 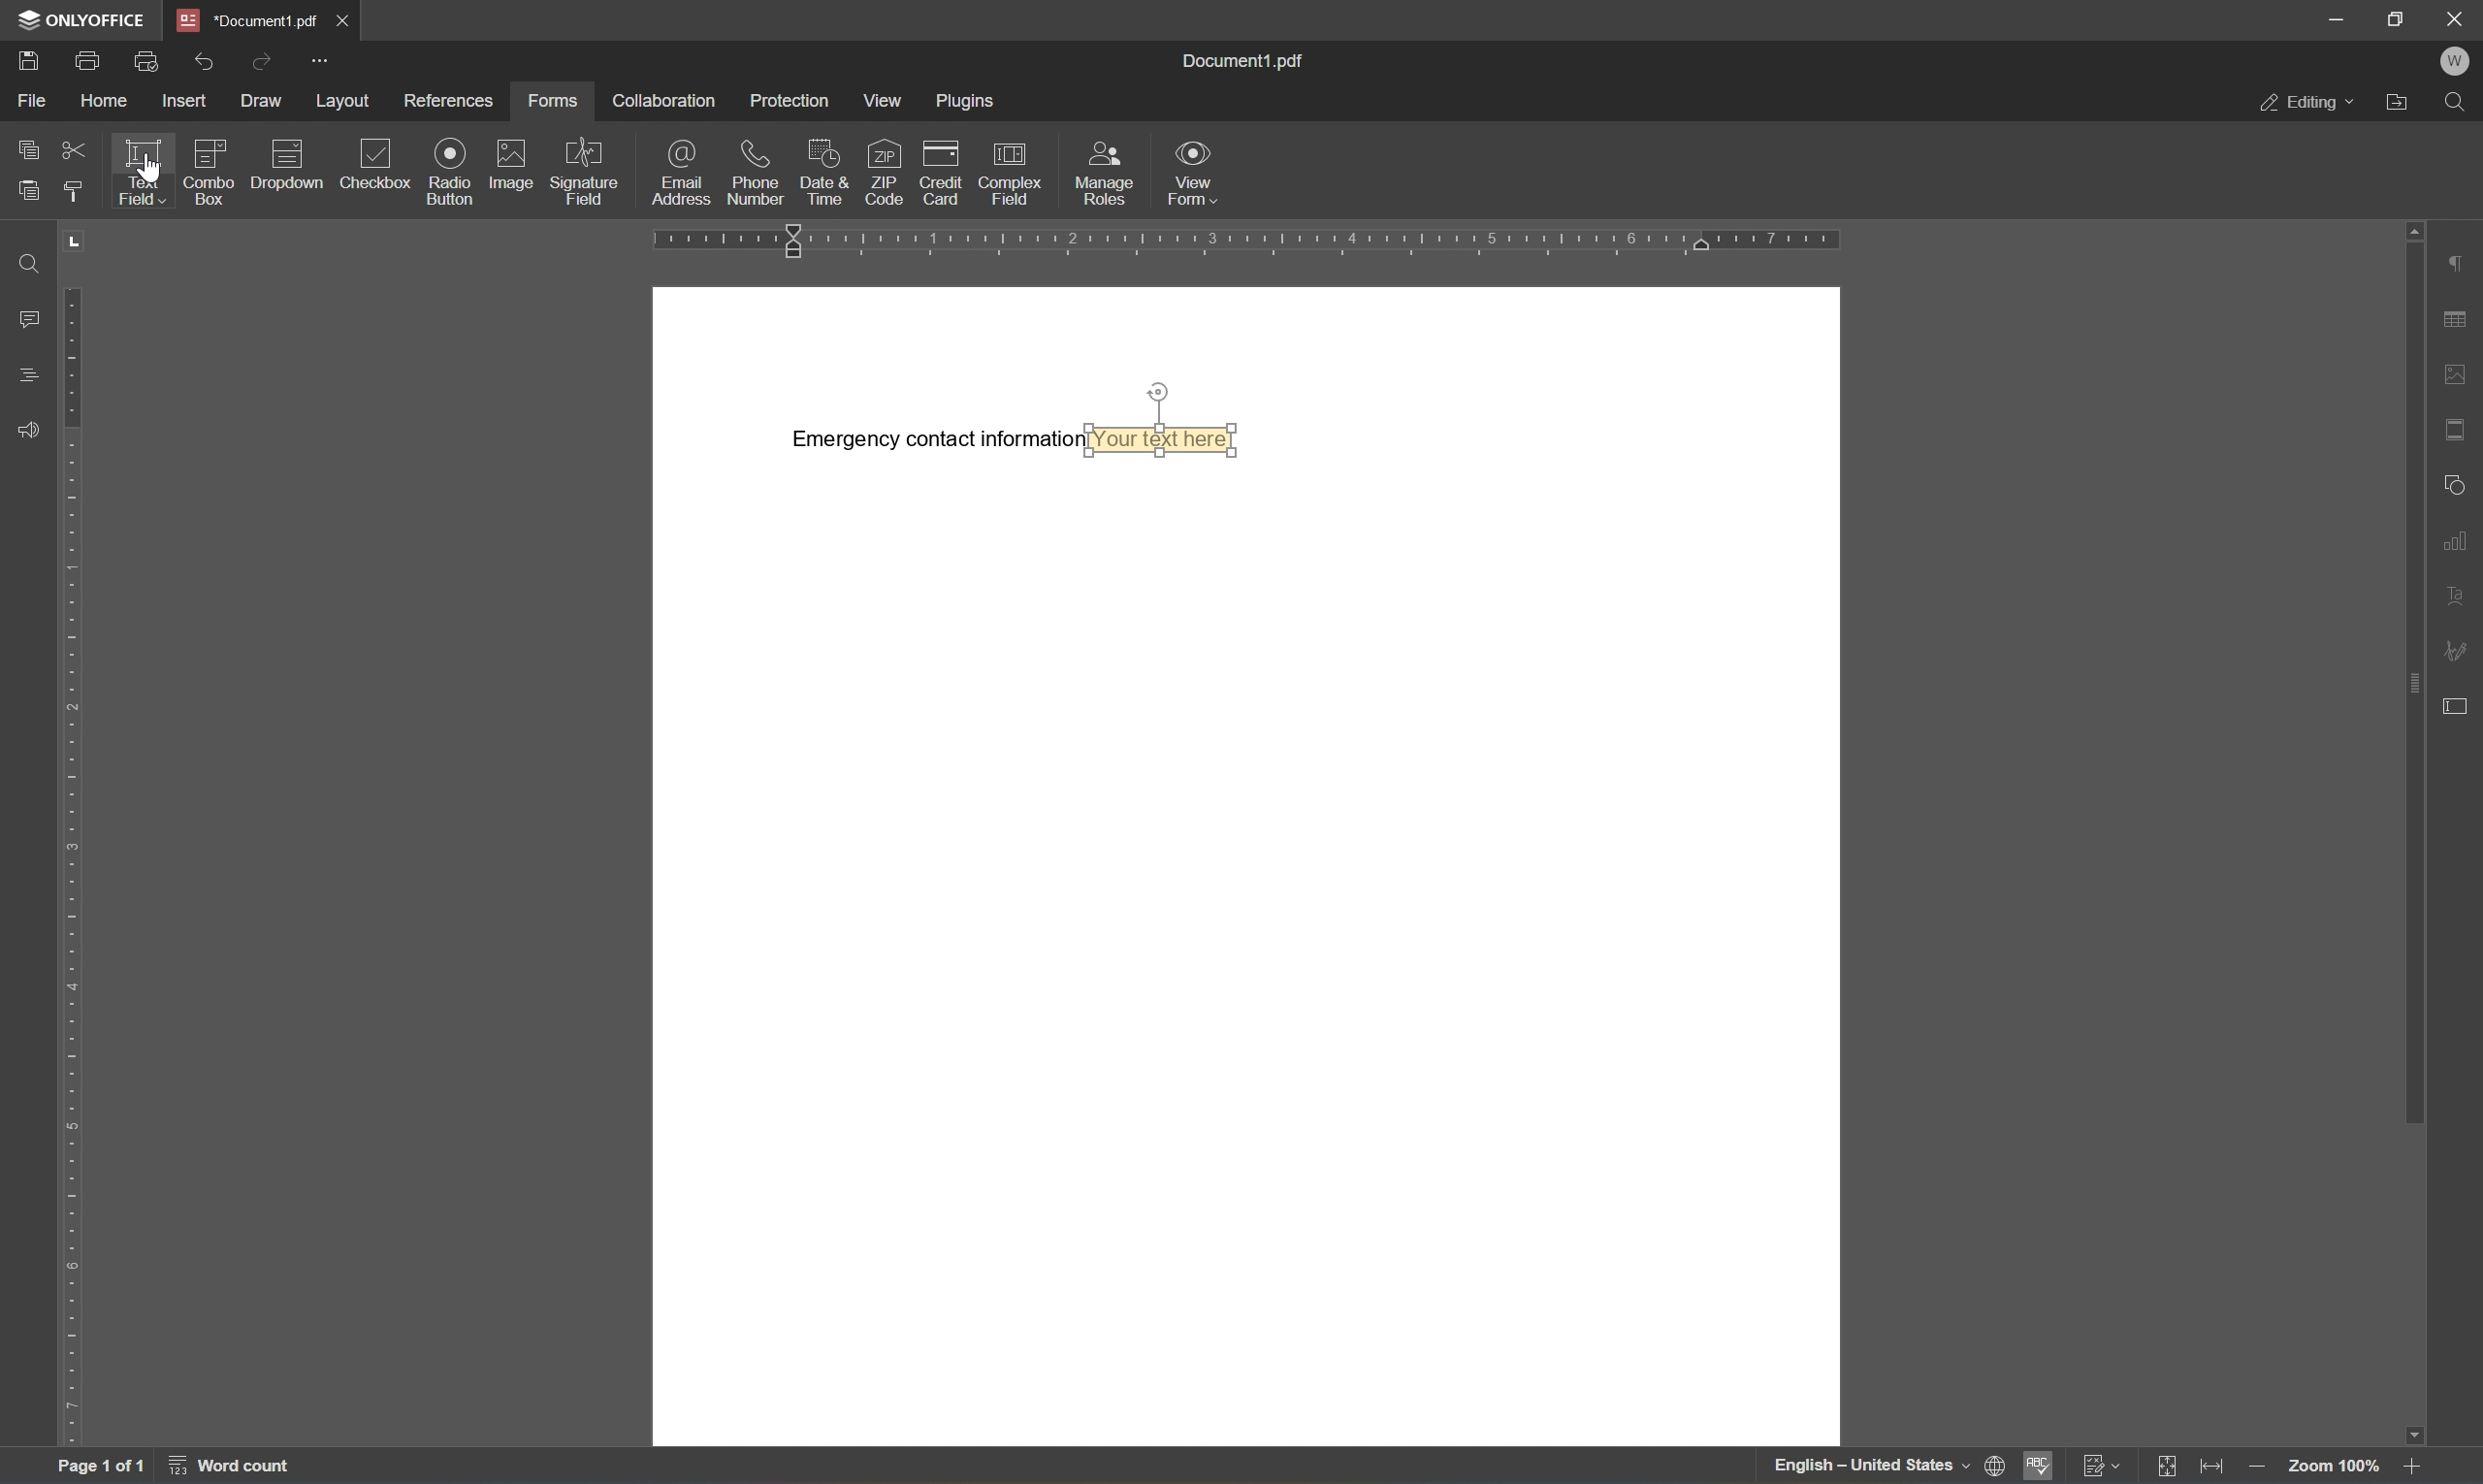 What do you see at coordinates (2271, 1469) in the screenshot?
I see `zoom out` at bounding box center [2271, 1469].